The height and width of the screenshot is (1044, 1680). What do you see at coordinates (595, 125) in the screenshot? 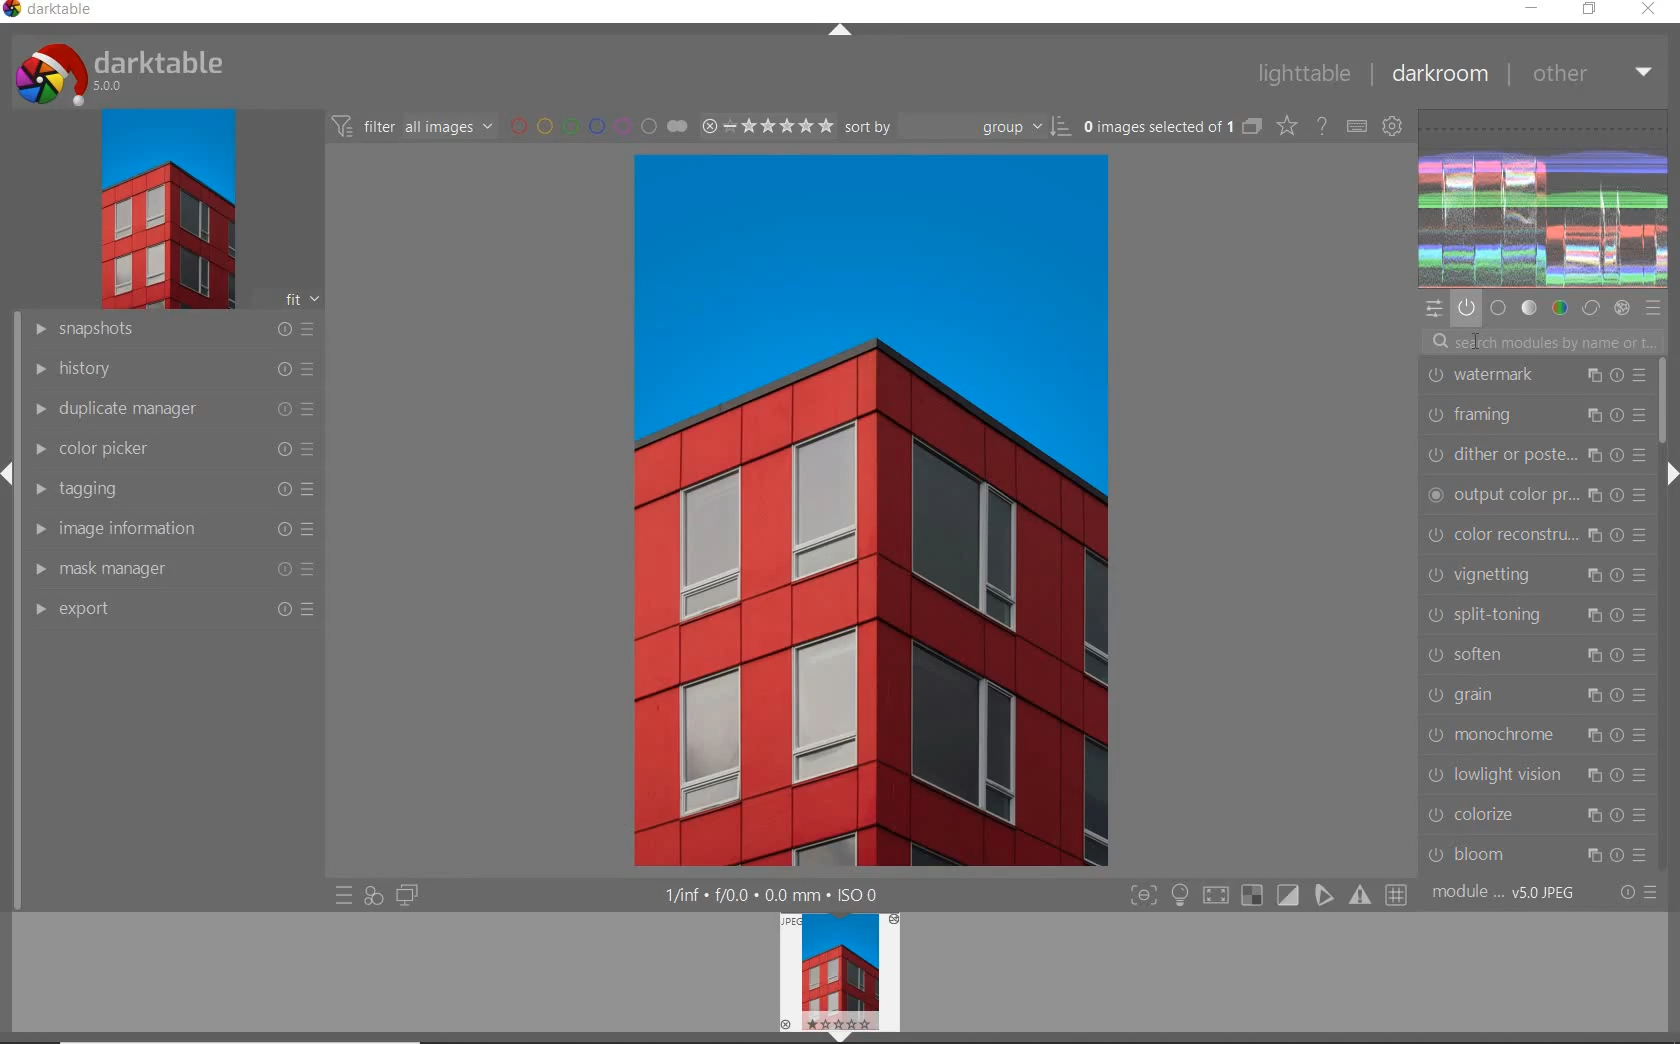
I see `filter by image color label` at bounding box center [595, 125].